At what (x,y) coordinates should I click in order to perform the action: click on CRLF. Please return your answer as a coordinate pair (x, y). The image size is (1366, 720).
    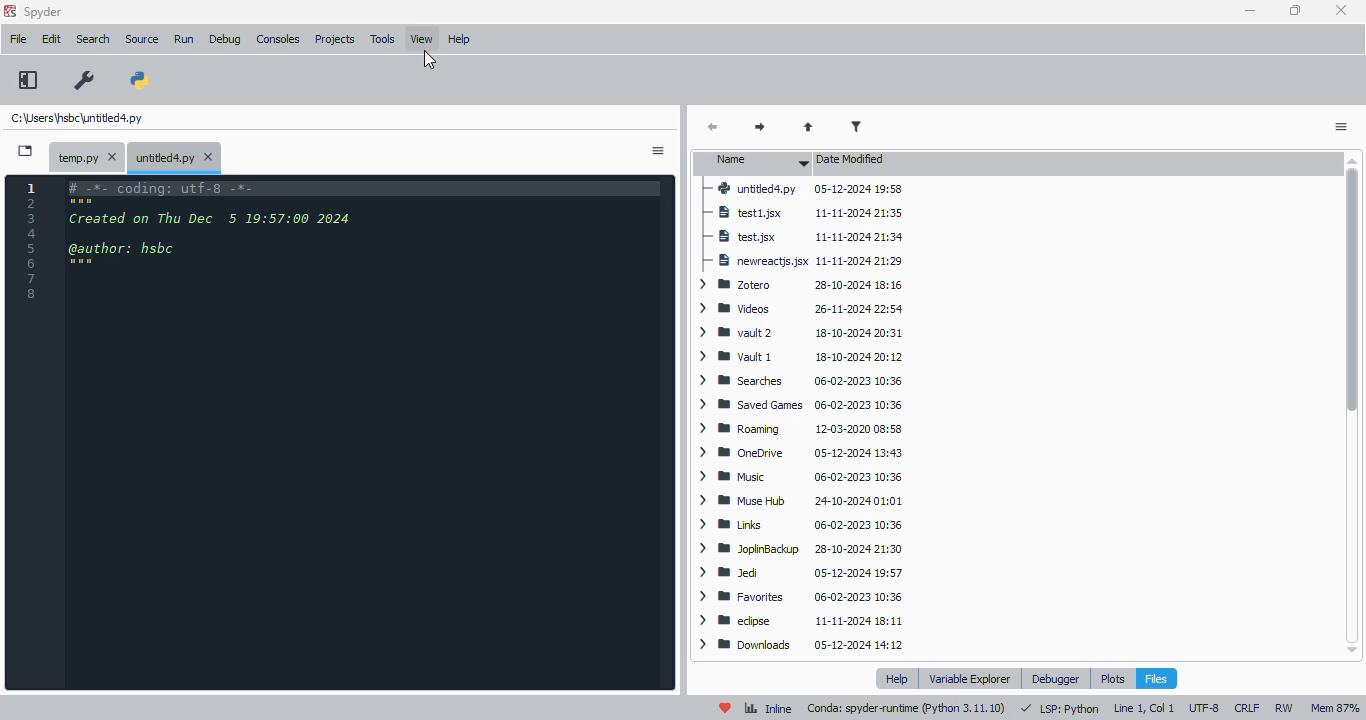
    Looking at the image, I should click on (1249, 707).